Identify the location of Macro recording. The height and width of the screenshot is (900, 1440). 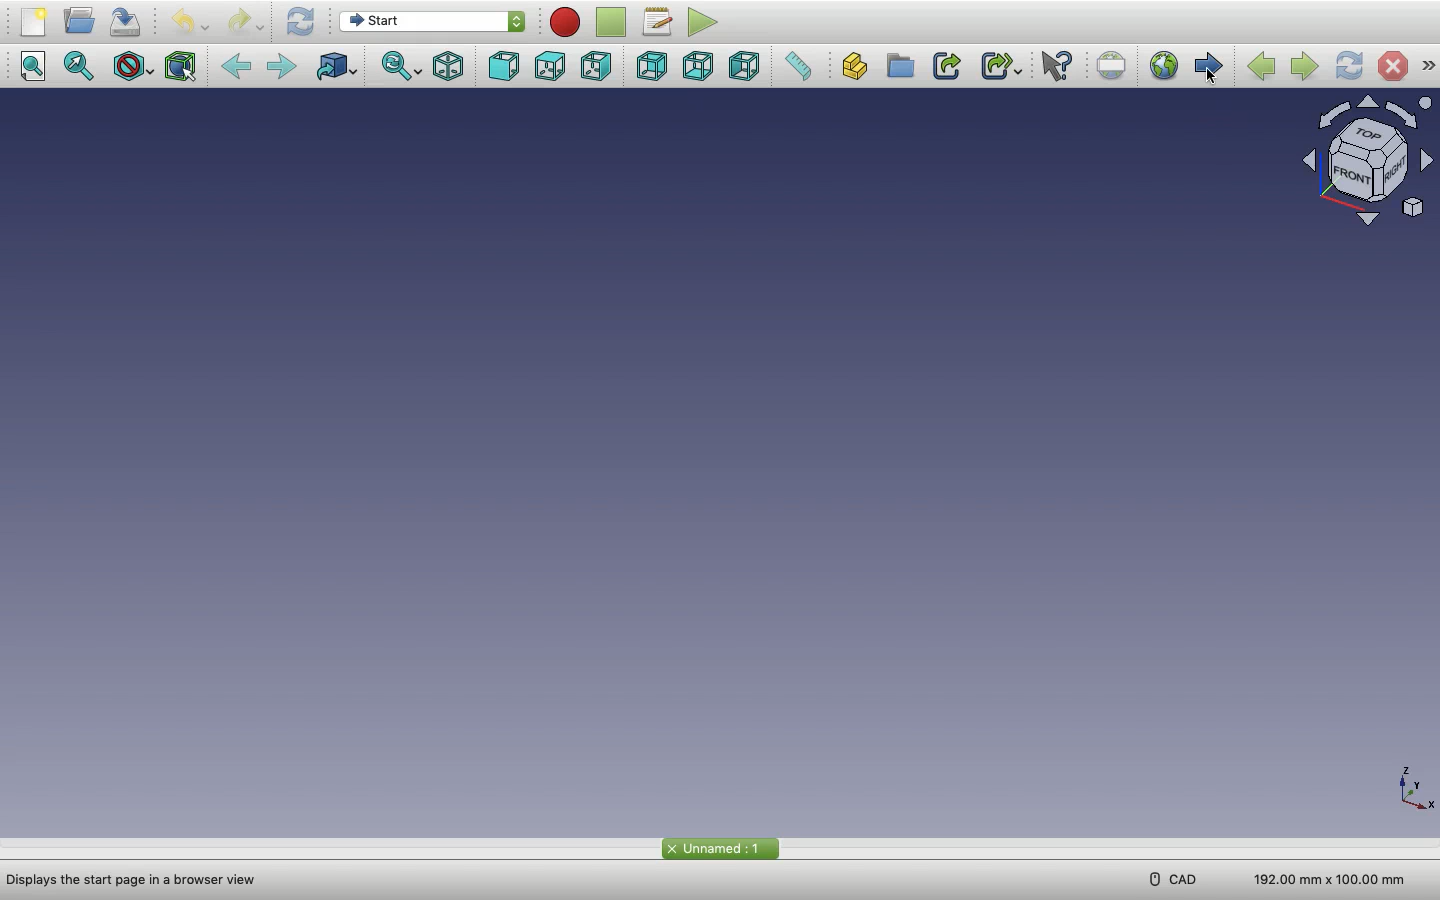
(567, 22).